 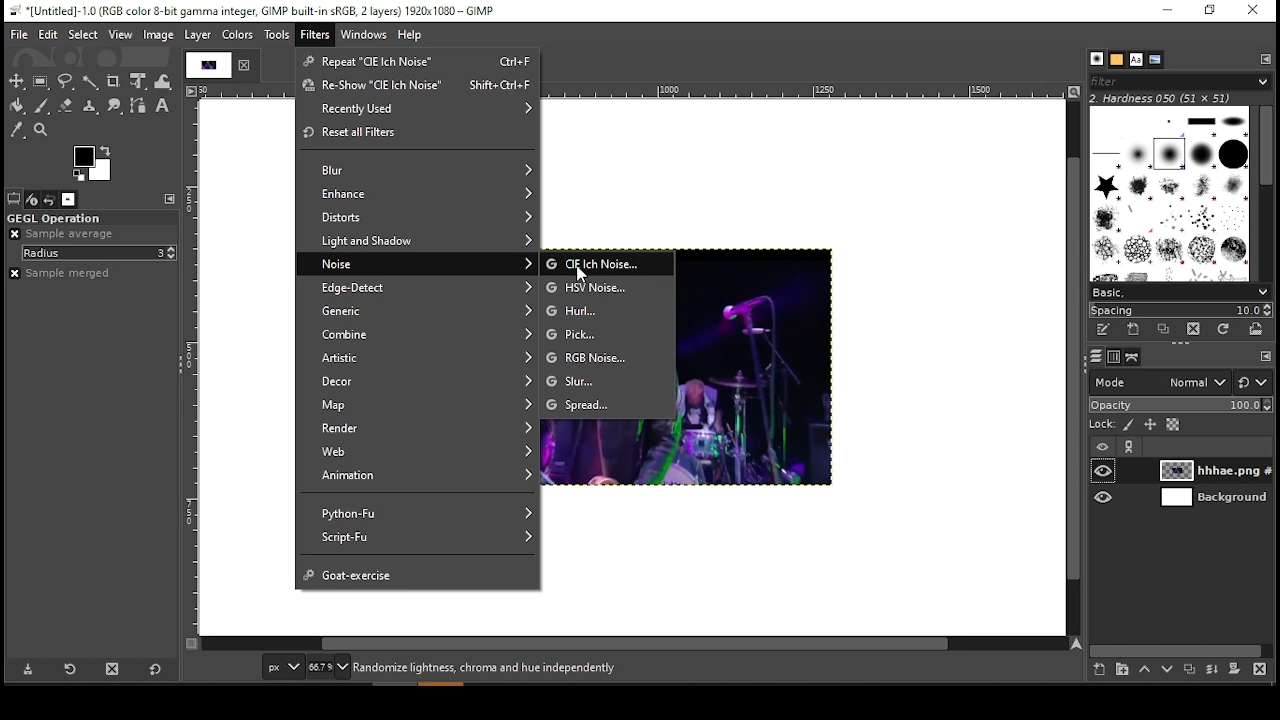 I want to click on restore tool preset, so click(x=68, y=668).